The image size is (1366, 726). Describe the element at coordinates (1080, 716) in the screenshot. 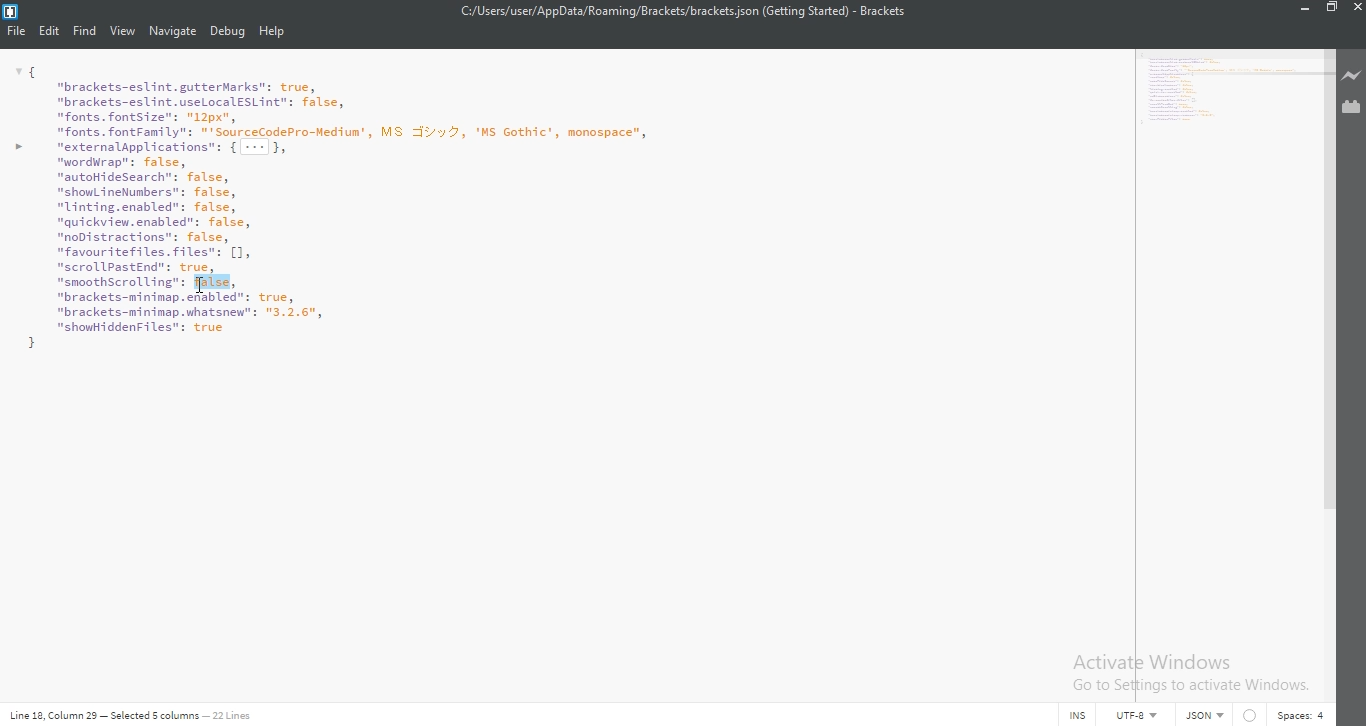

I see `Toggle Insert or Overwrite` at that location.